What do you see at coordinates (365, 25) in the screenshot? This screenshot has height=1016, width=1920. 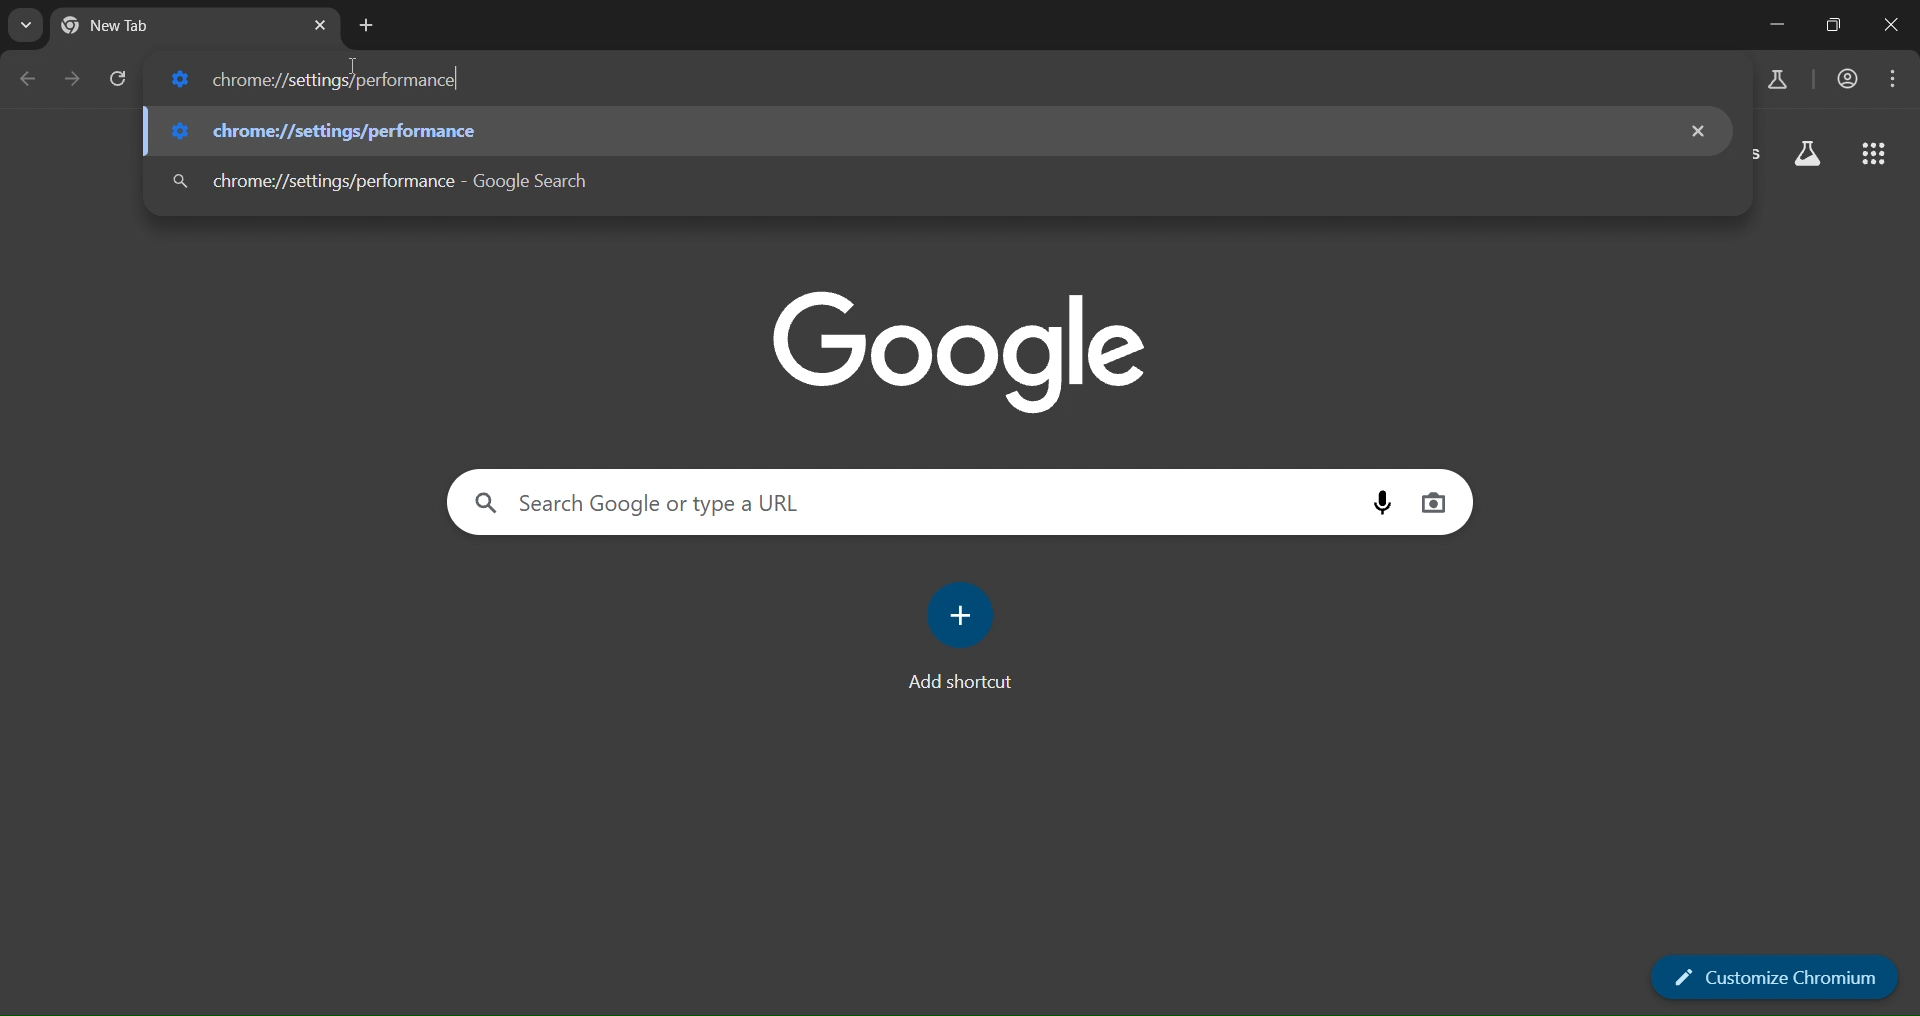 I see `new tab` at bounding box center [365, 25].